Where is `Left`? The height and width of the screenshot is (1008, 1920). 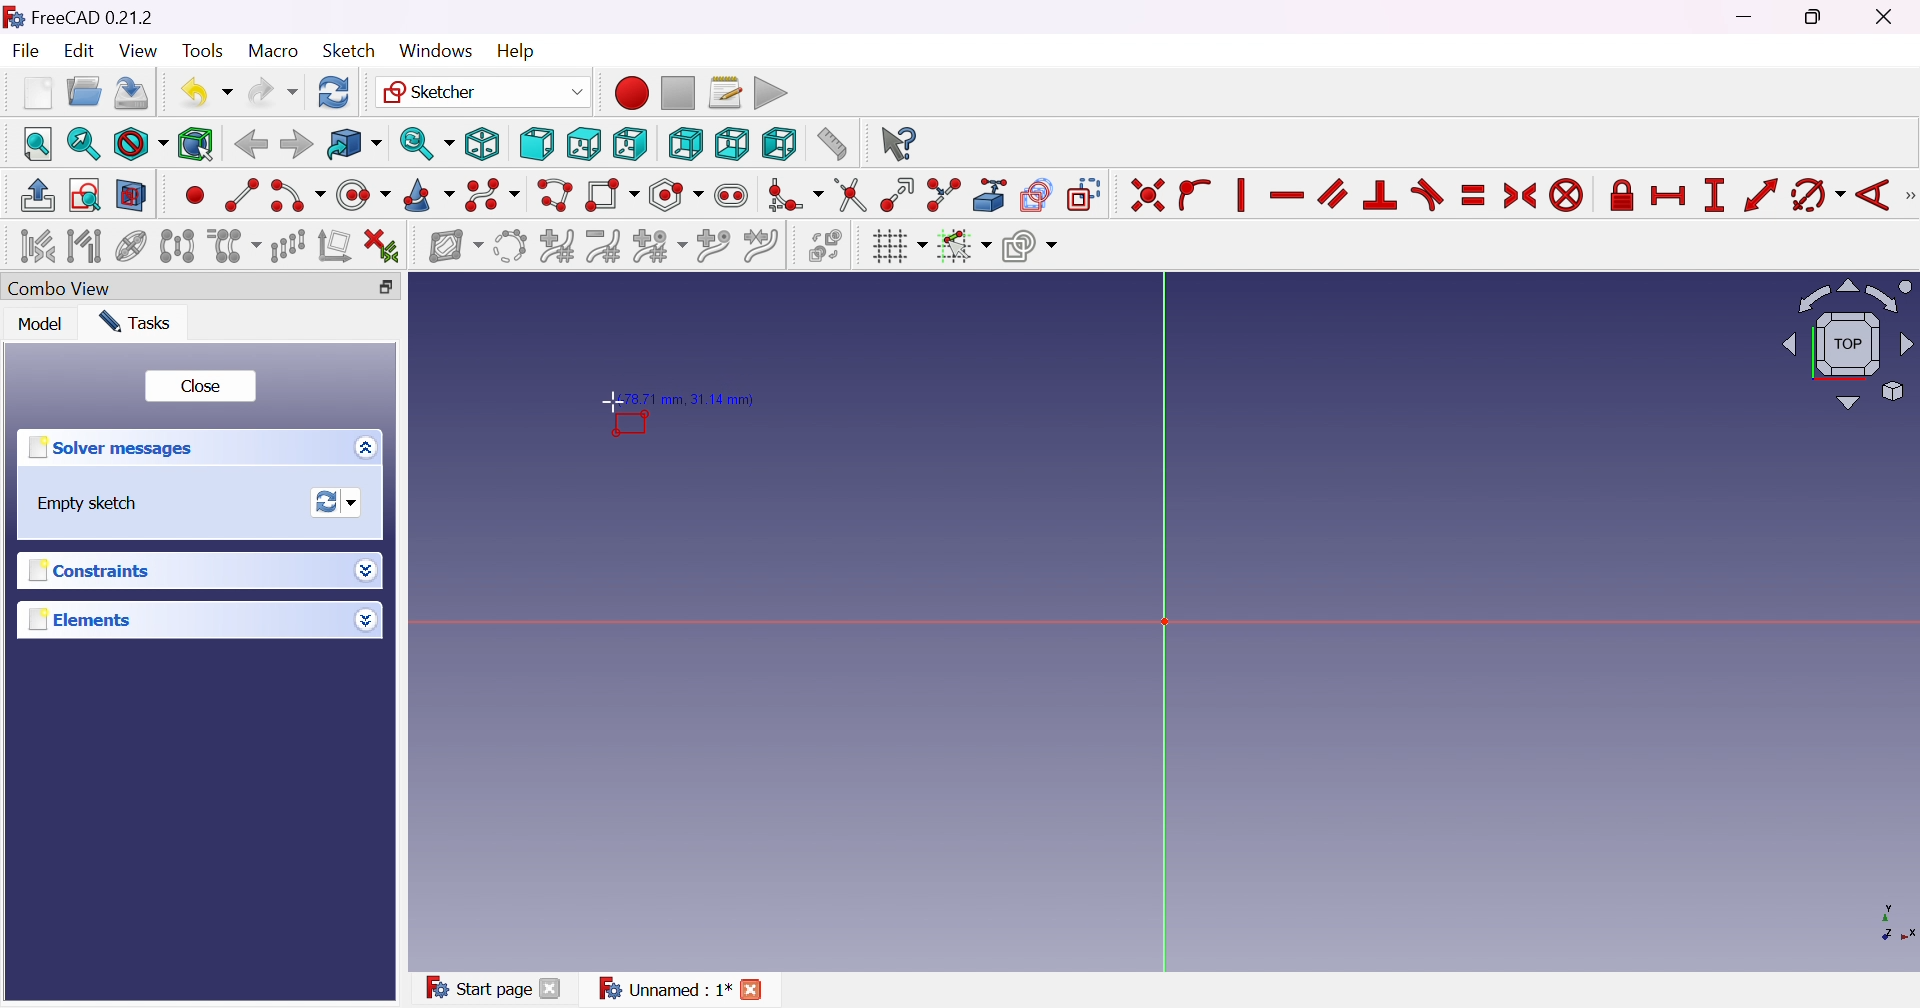
Left is located at coordinates (780, 143).